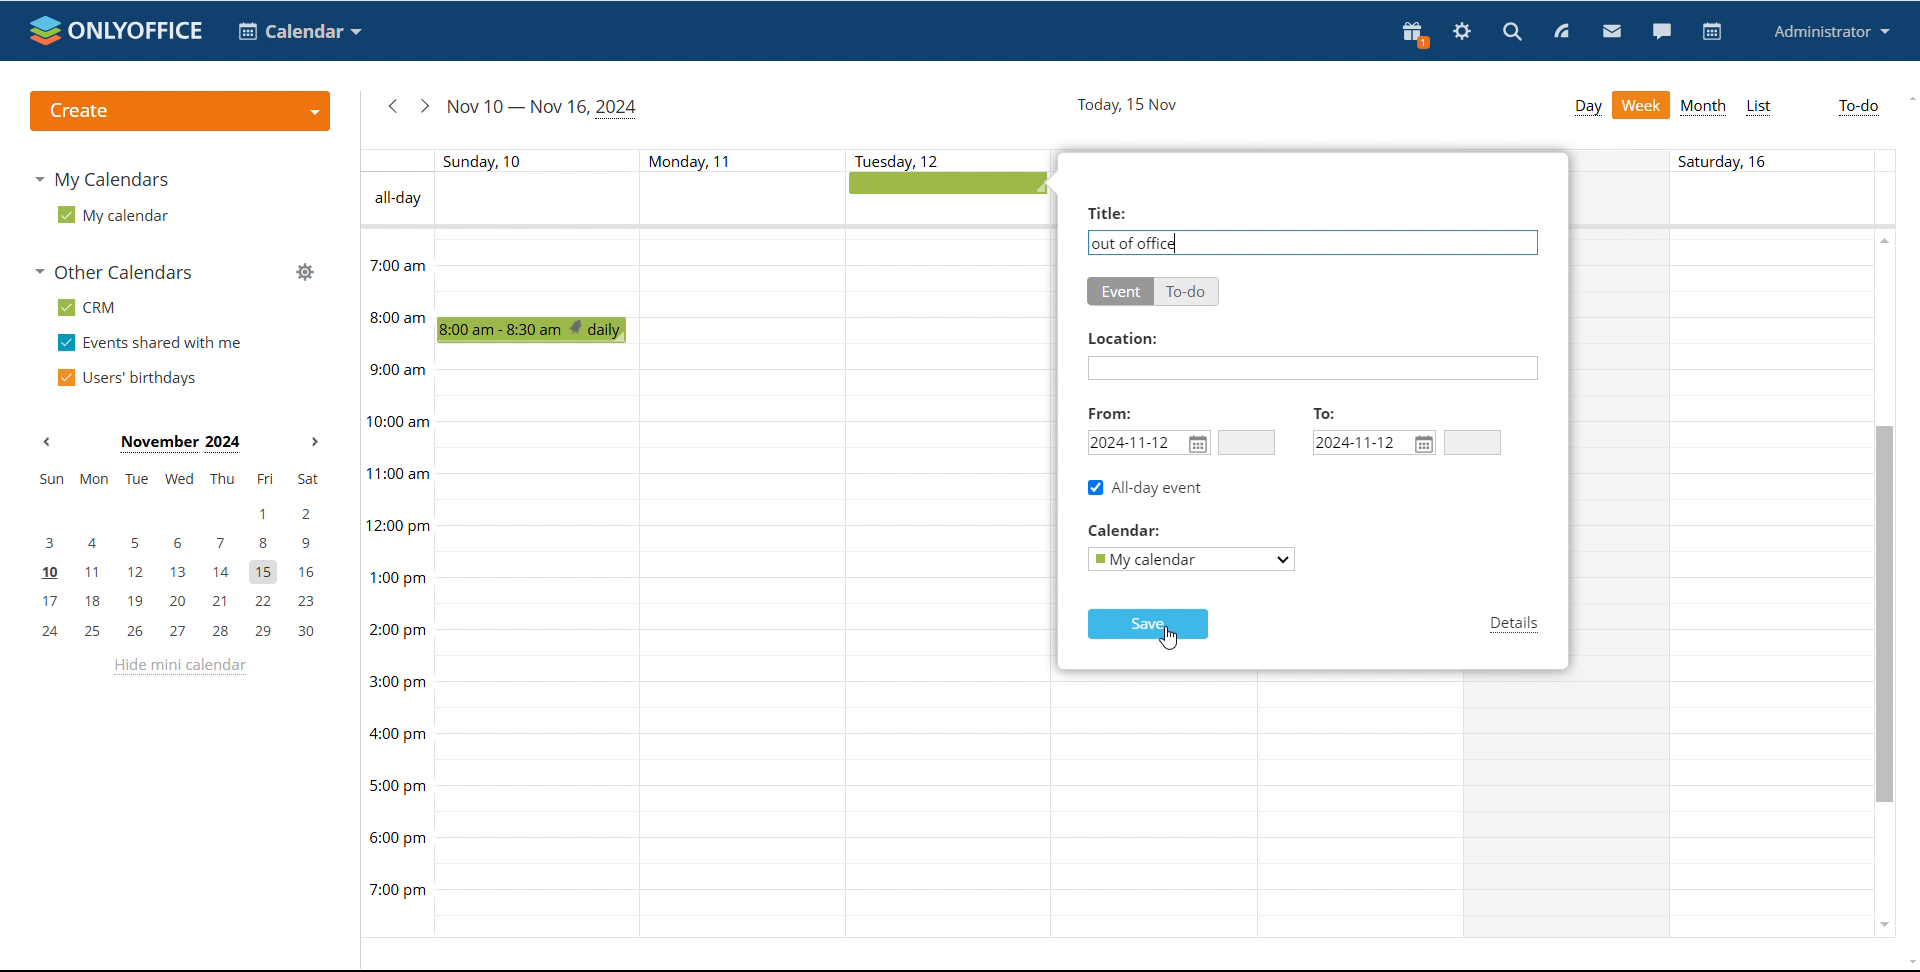 This screenshot has height=972, width=1920. Describe the element at coordinates (48, 441) in the screenshot. I see `previous month` at that location.